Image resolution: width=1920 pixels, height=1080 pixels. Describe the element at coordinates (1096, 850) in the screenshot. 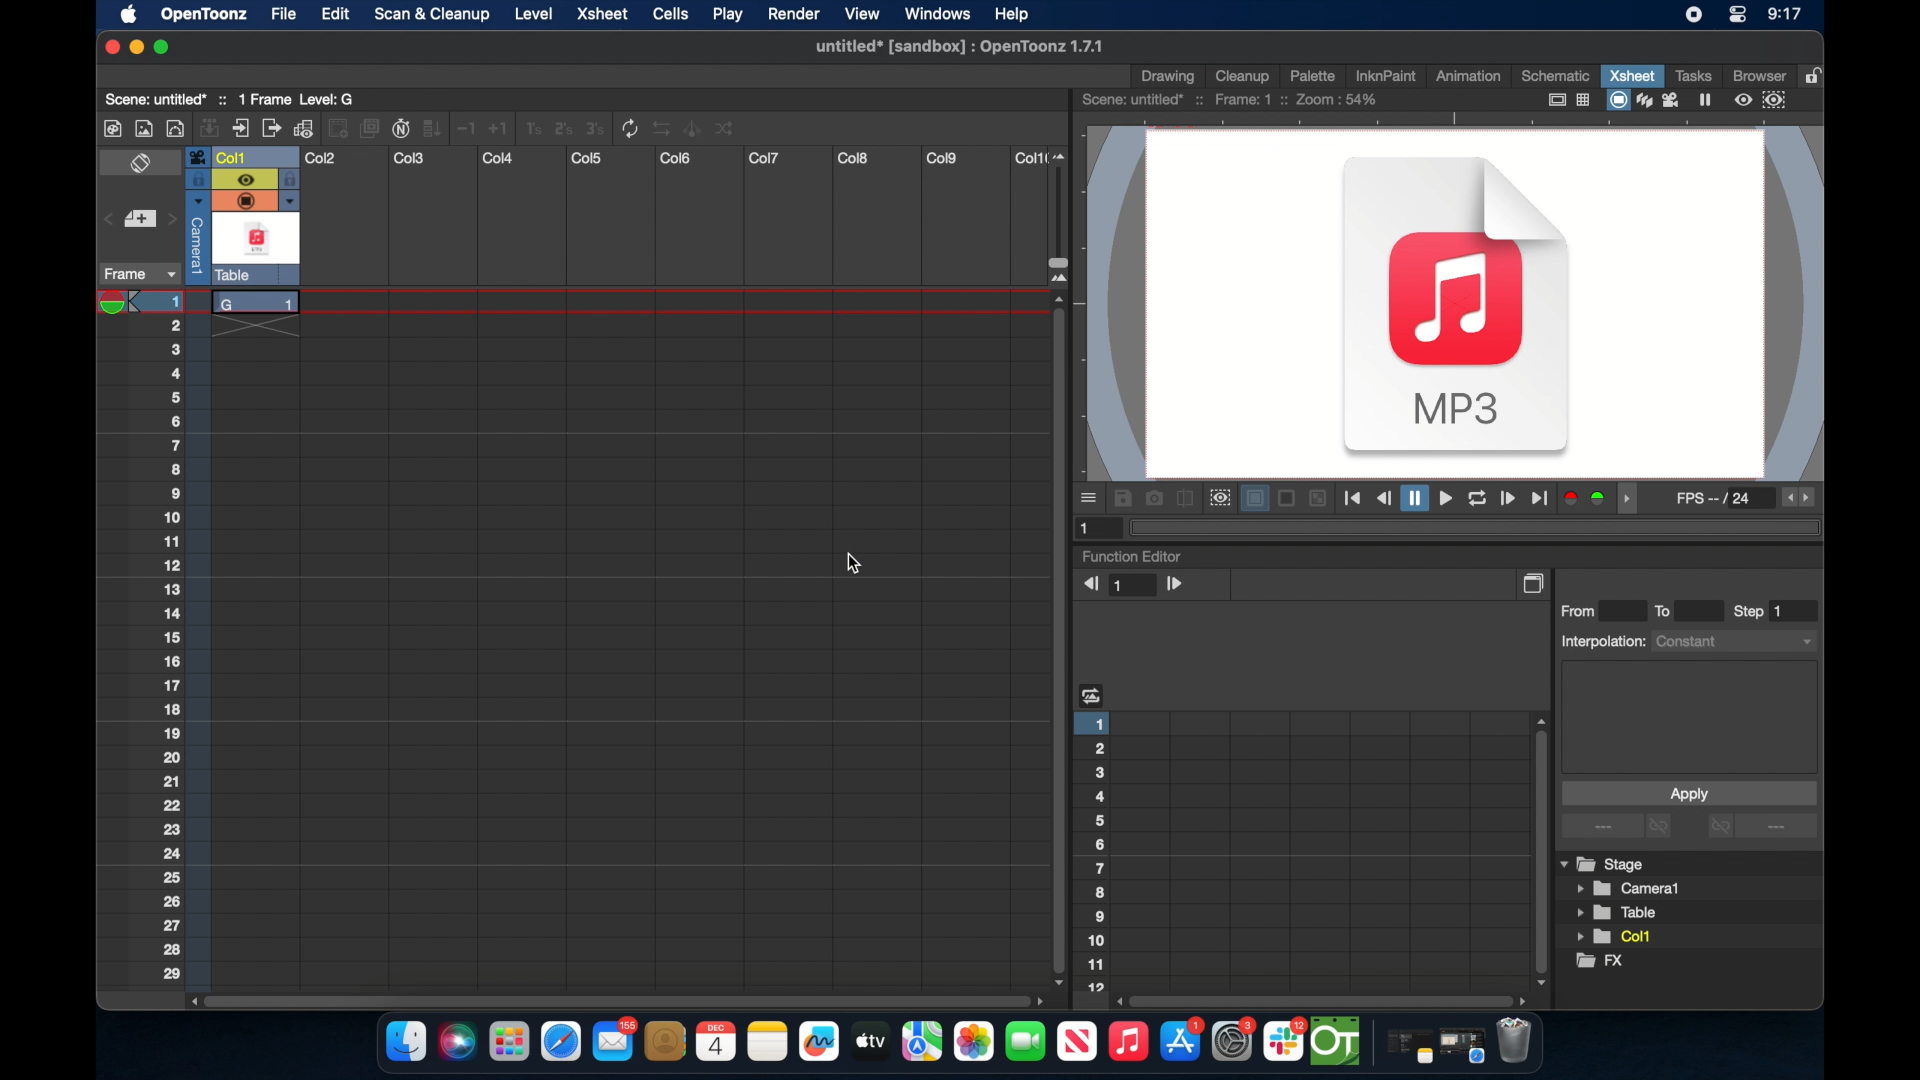

I see `numbering` at that location.